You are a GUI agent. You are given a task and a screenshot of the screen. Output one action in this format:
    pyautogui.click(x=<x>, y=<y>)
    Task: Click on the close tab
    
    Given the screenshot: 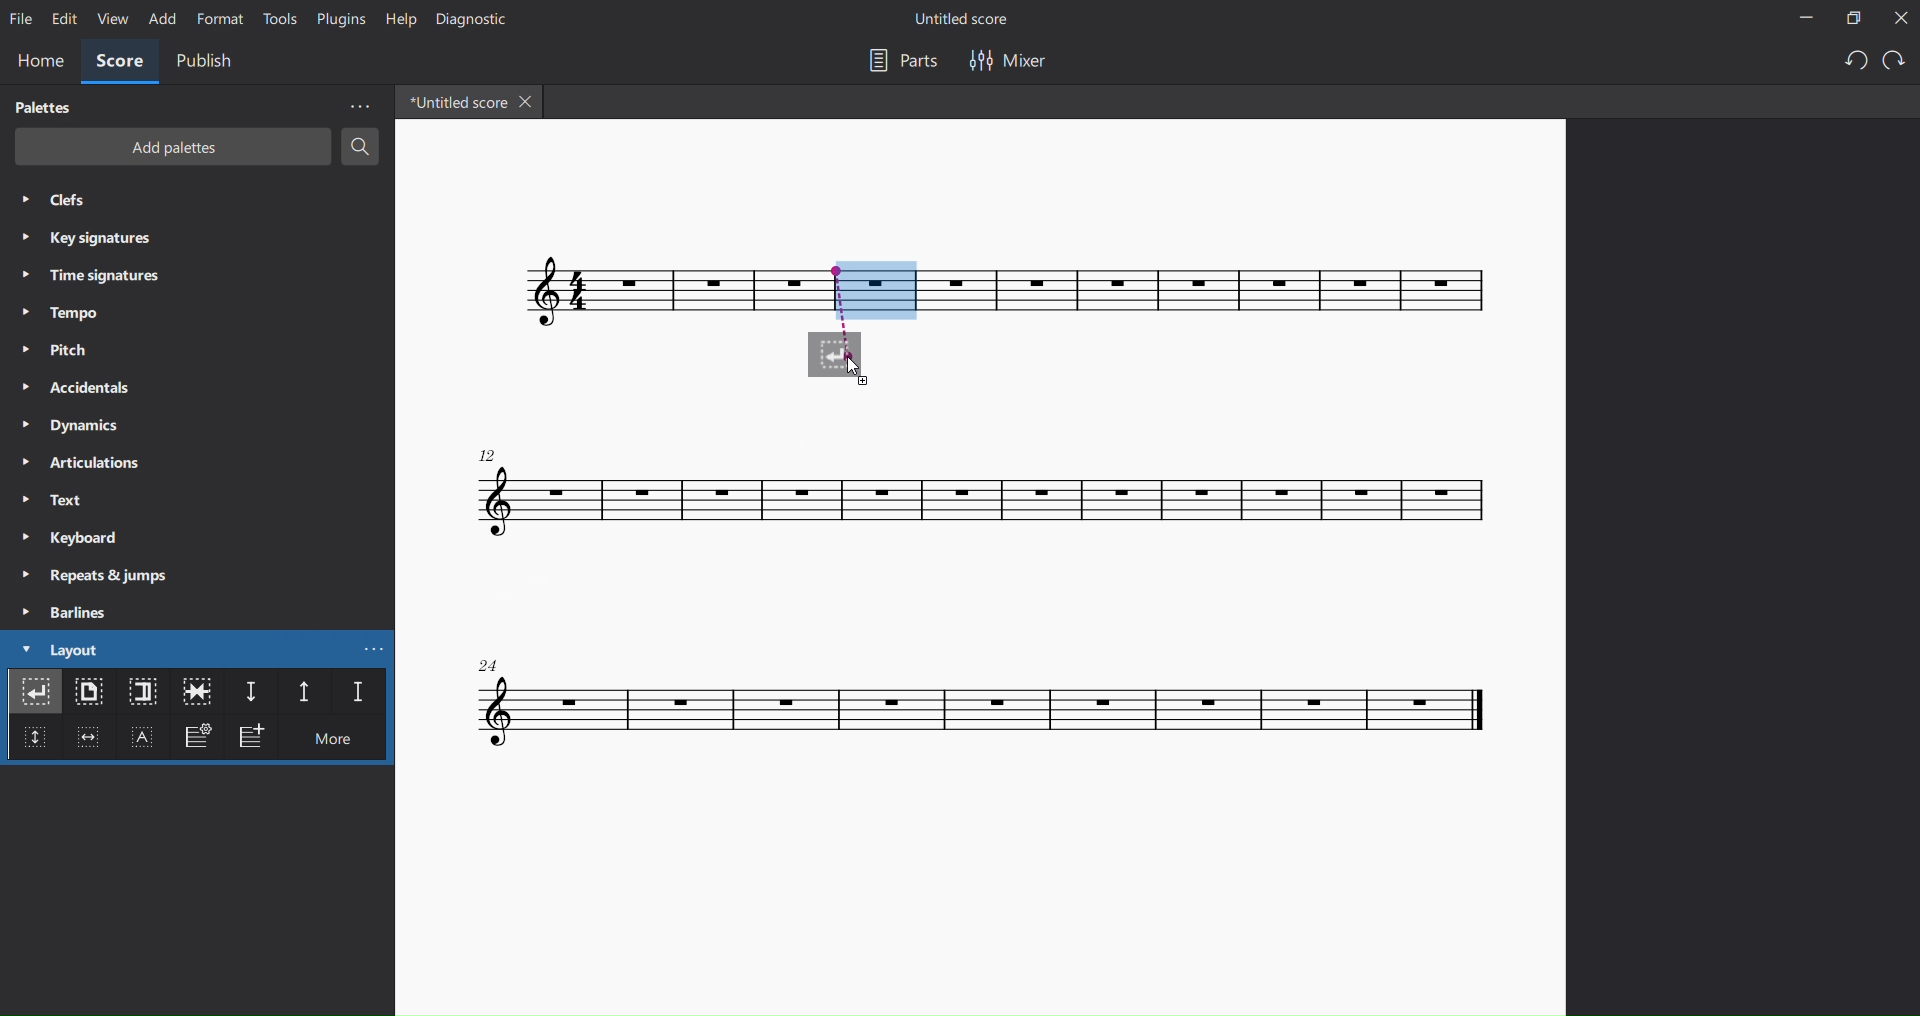 What is the action you would take?
    pyautogui.click(x=530, y=104)
    